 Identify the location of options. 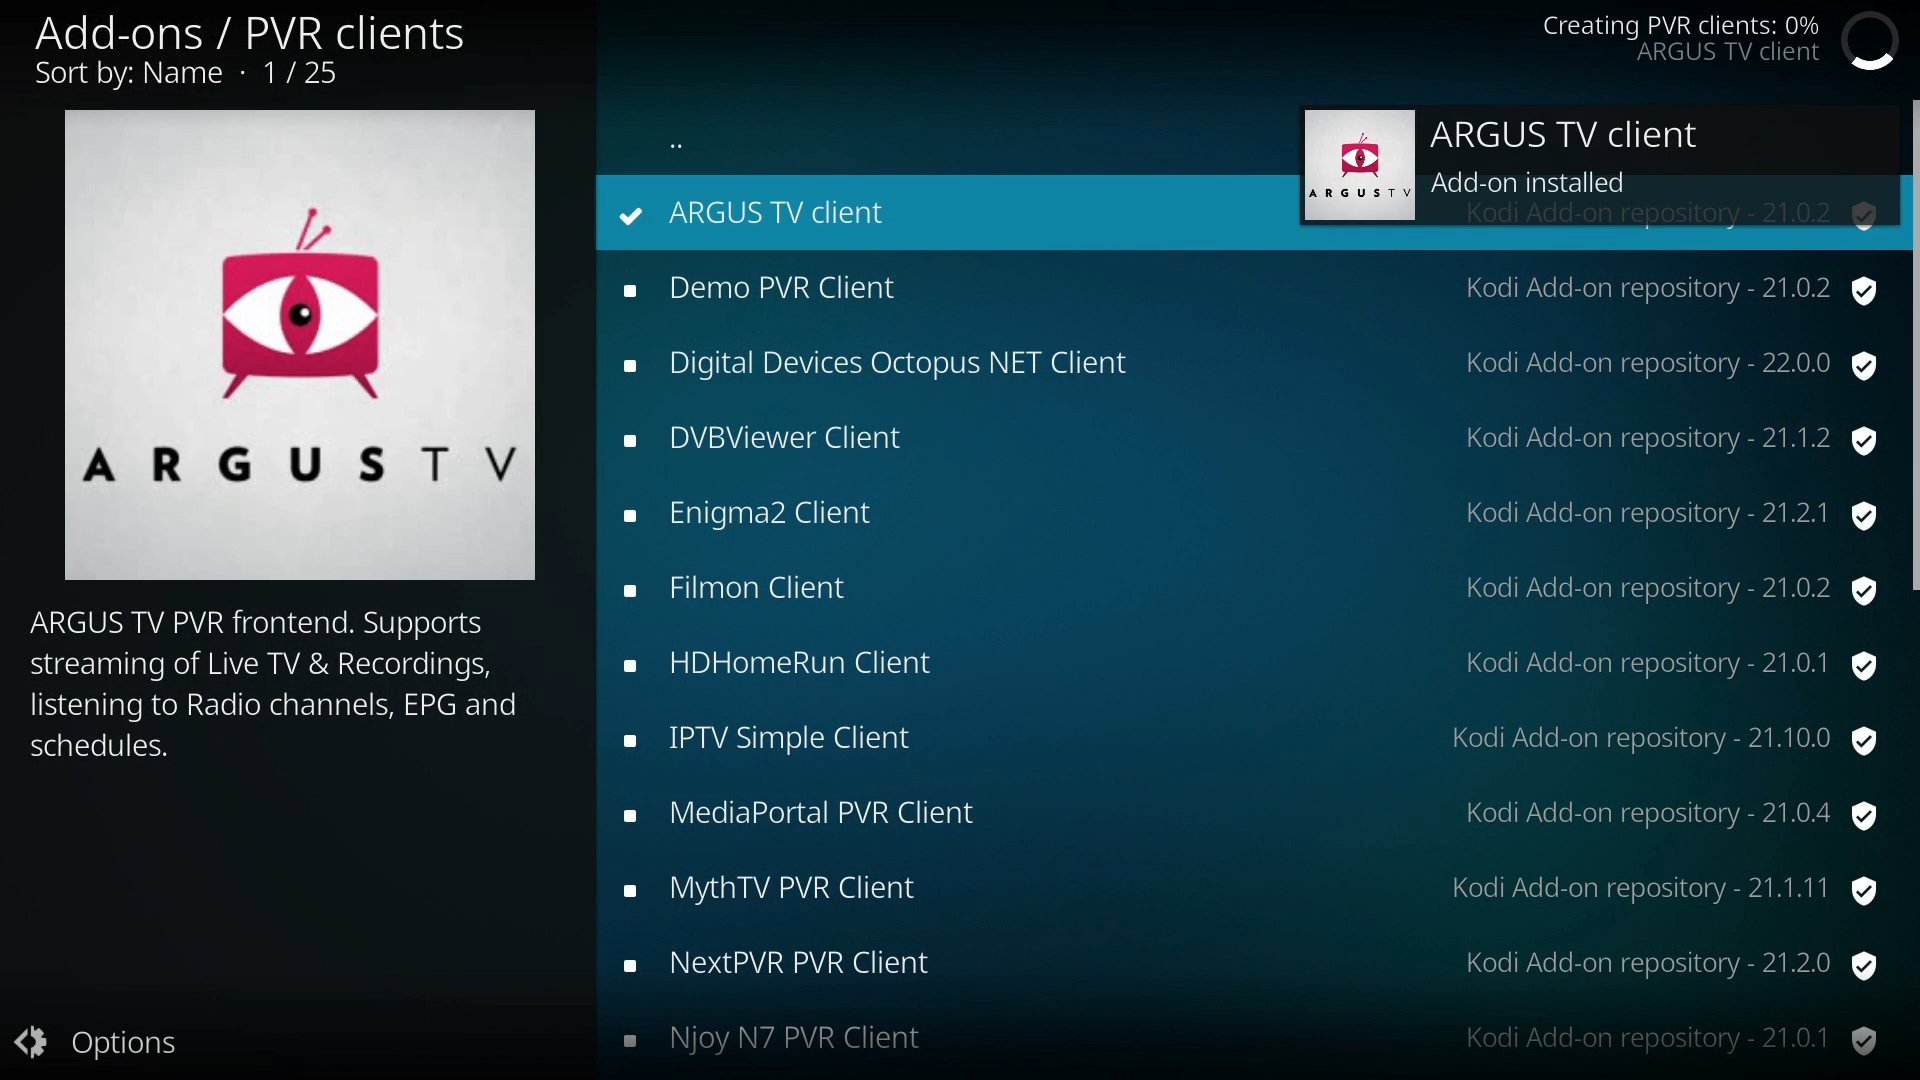
(116, 1041).